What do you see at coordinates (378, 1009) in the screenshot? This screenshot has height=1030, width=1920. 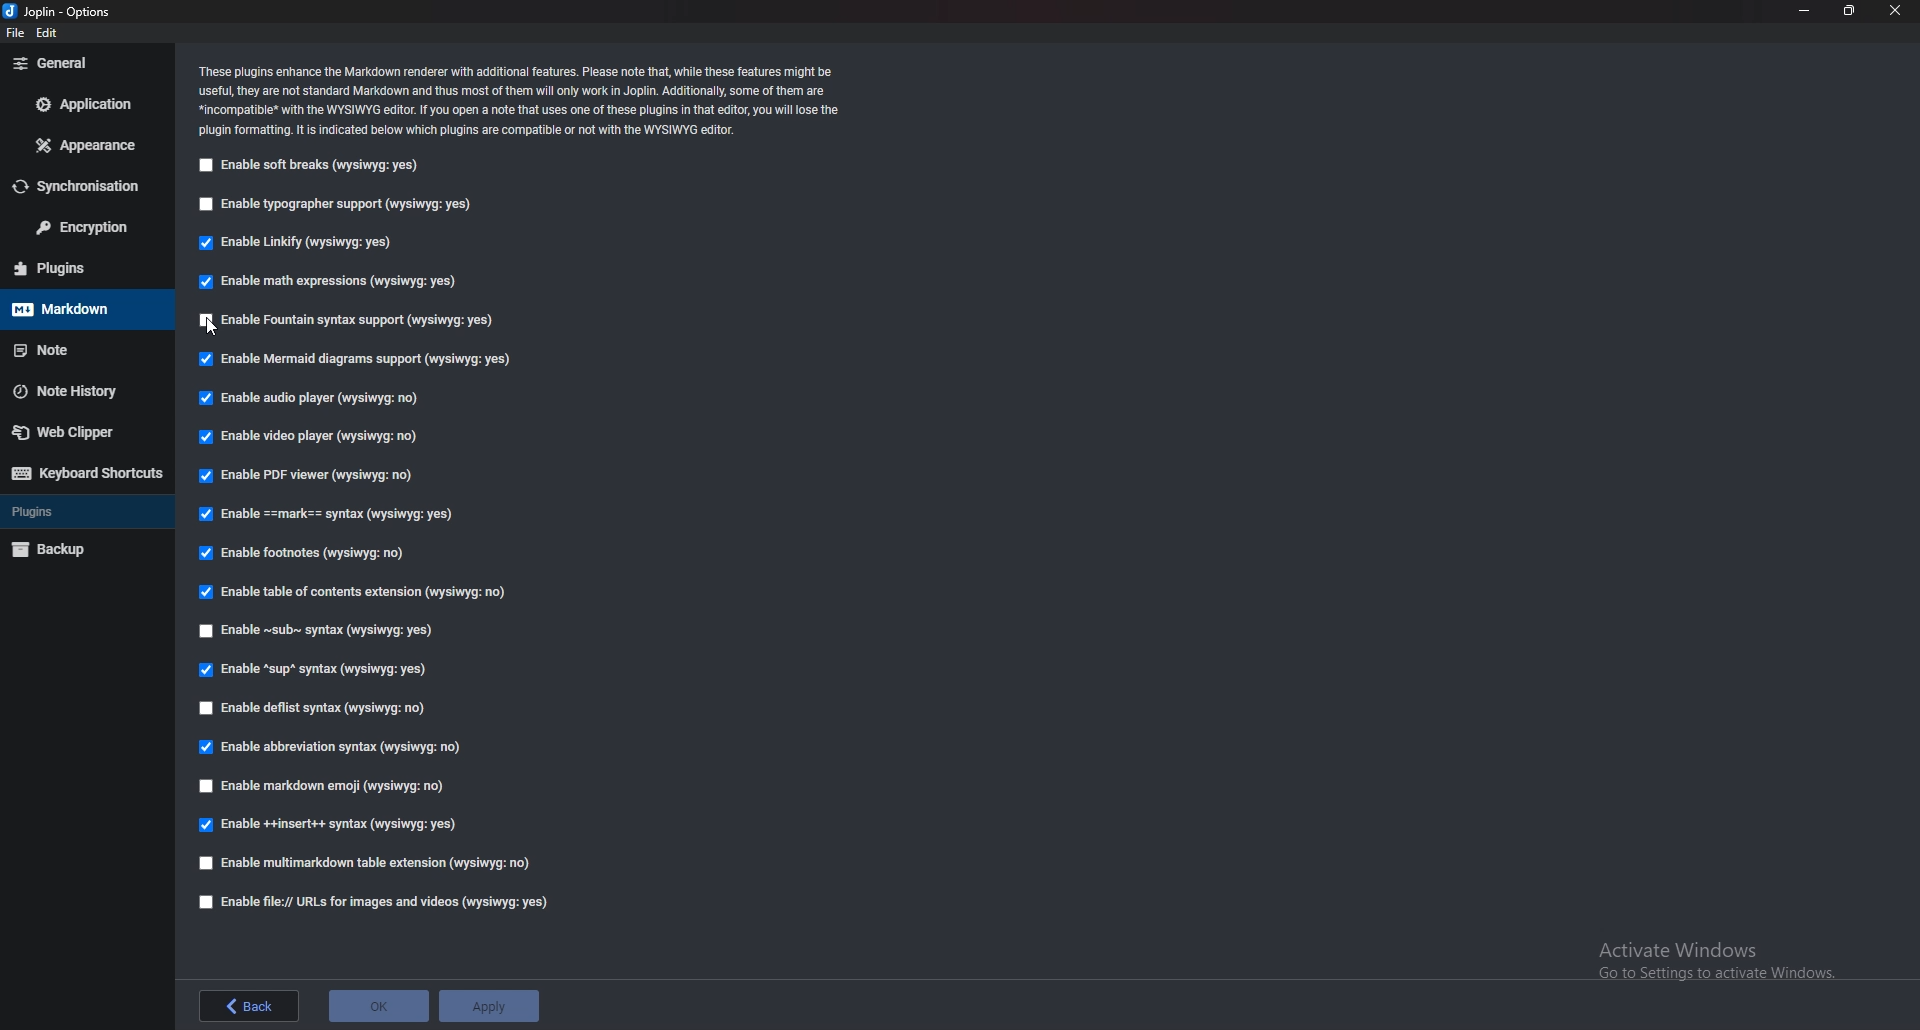 I see `ok` at bounding box center [378, 1009].